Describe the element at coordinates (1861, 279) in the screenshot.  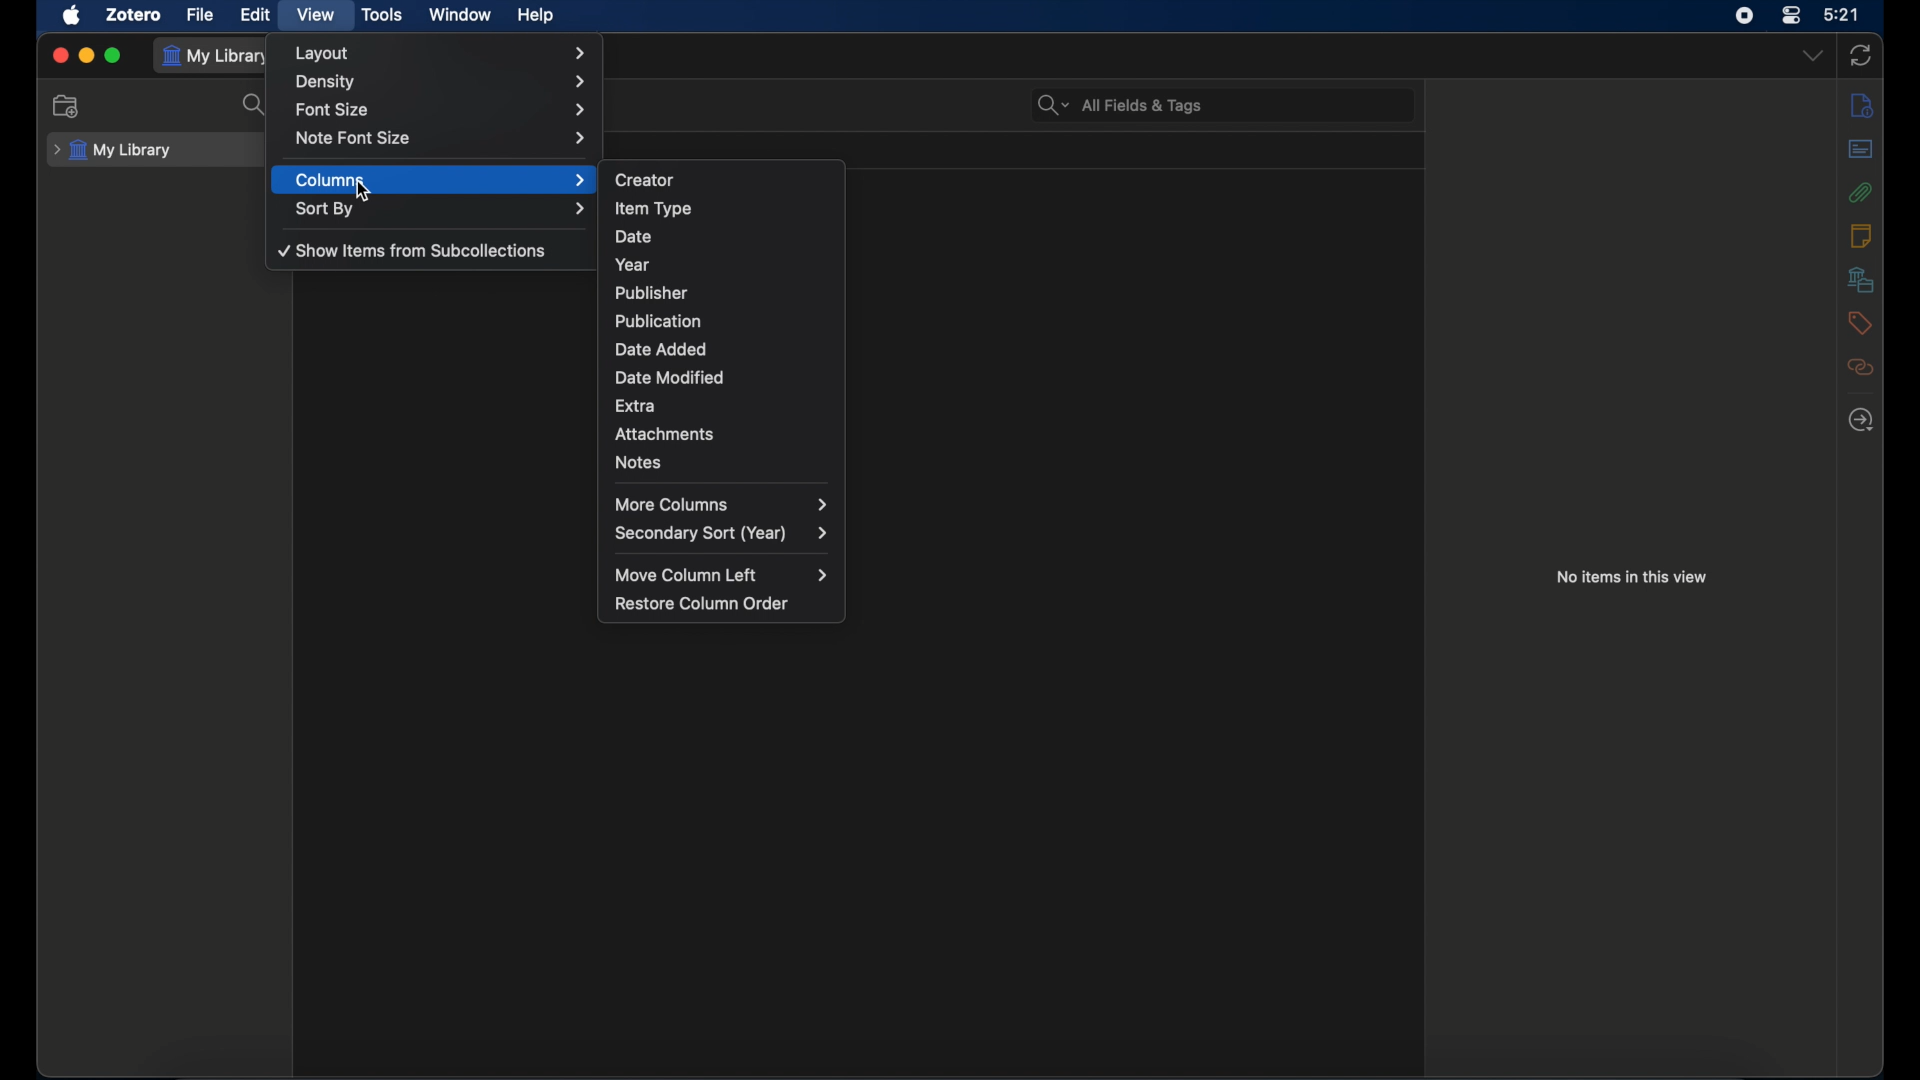
I see `libraries` at that location.